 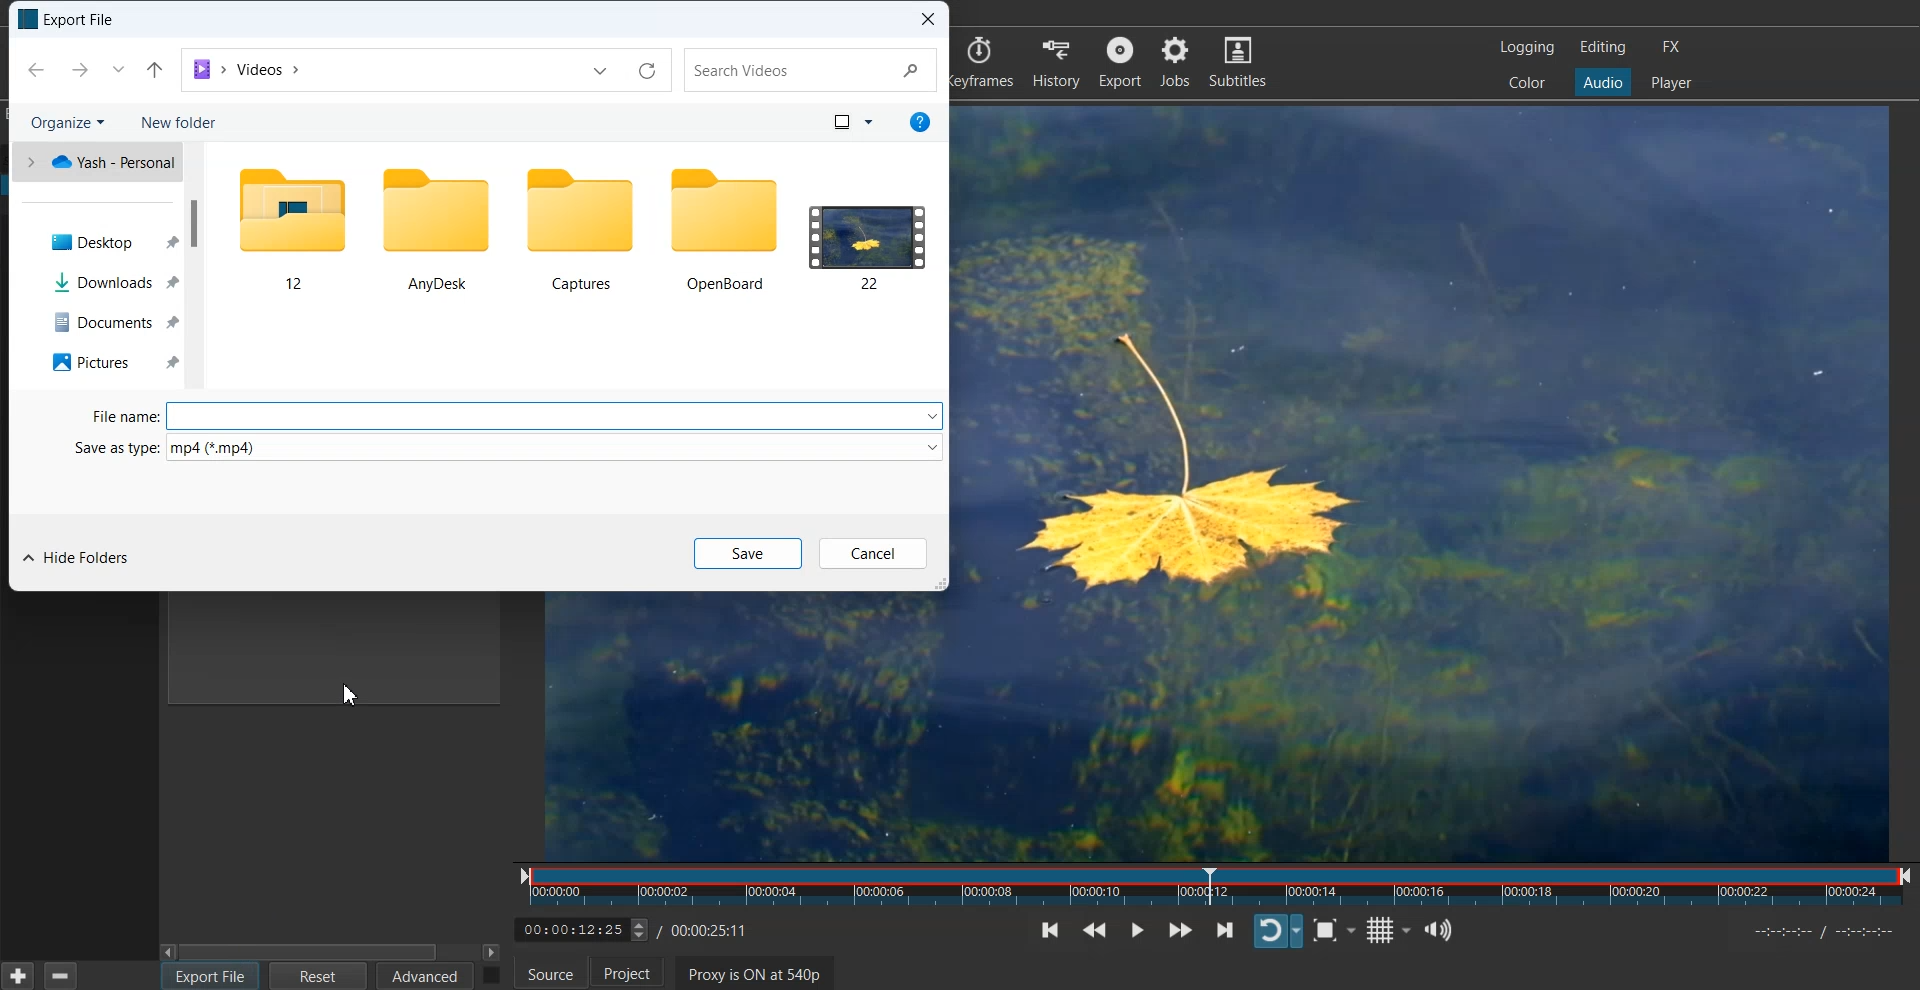 I want to click on Files, so click(x=283, y=228).